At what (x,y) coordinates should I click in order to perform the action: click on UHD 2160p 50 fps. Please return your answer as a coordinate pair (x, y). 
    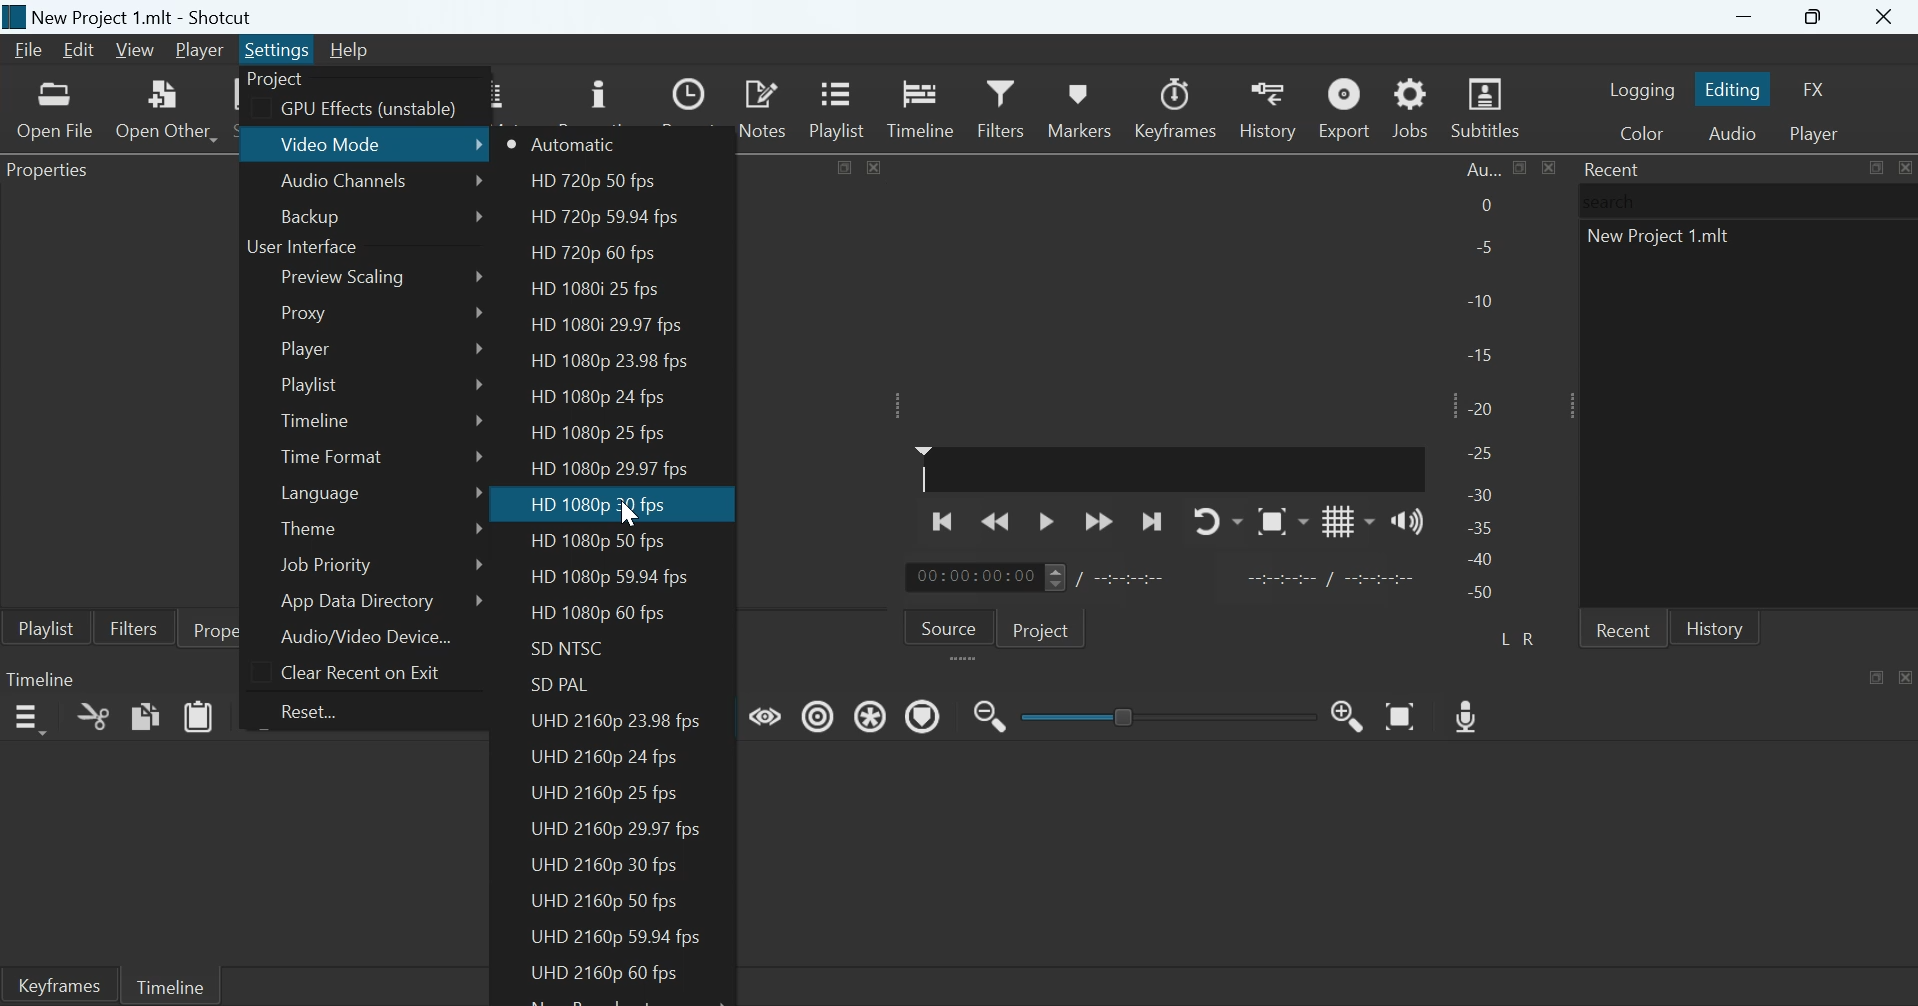
    Looking at the image, I should click on (604, 899).